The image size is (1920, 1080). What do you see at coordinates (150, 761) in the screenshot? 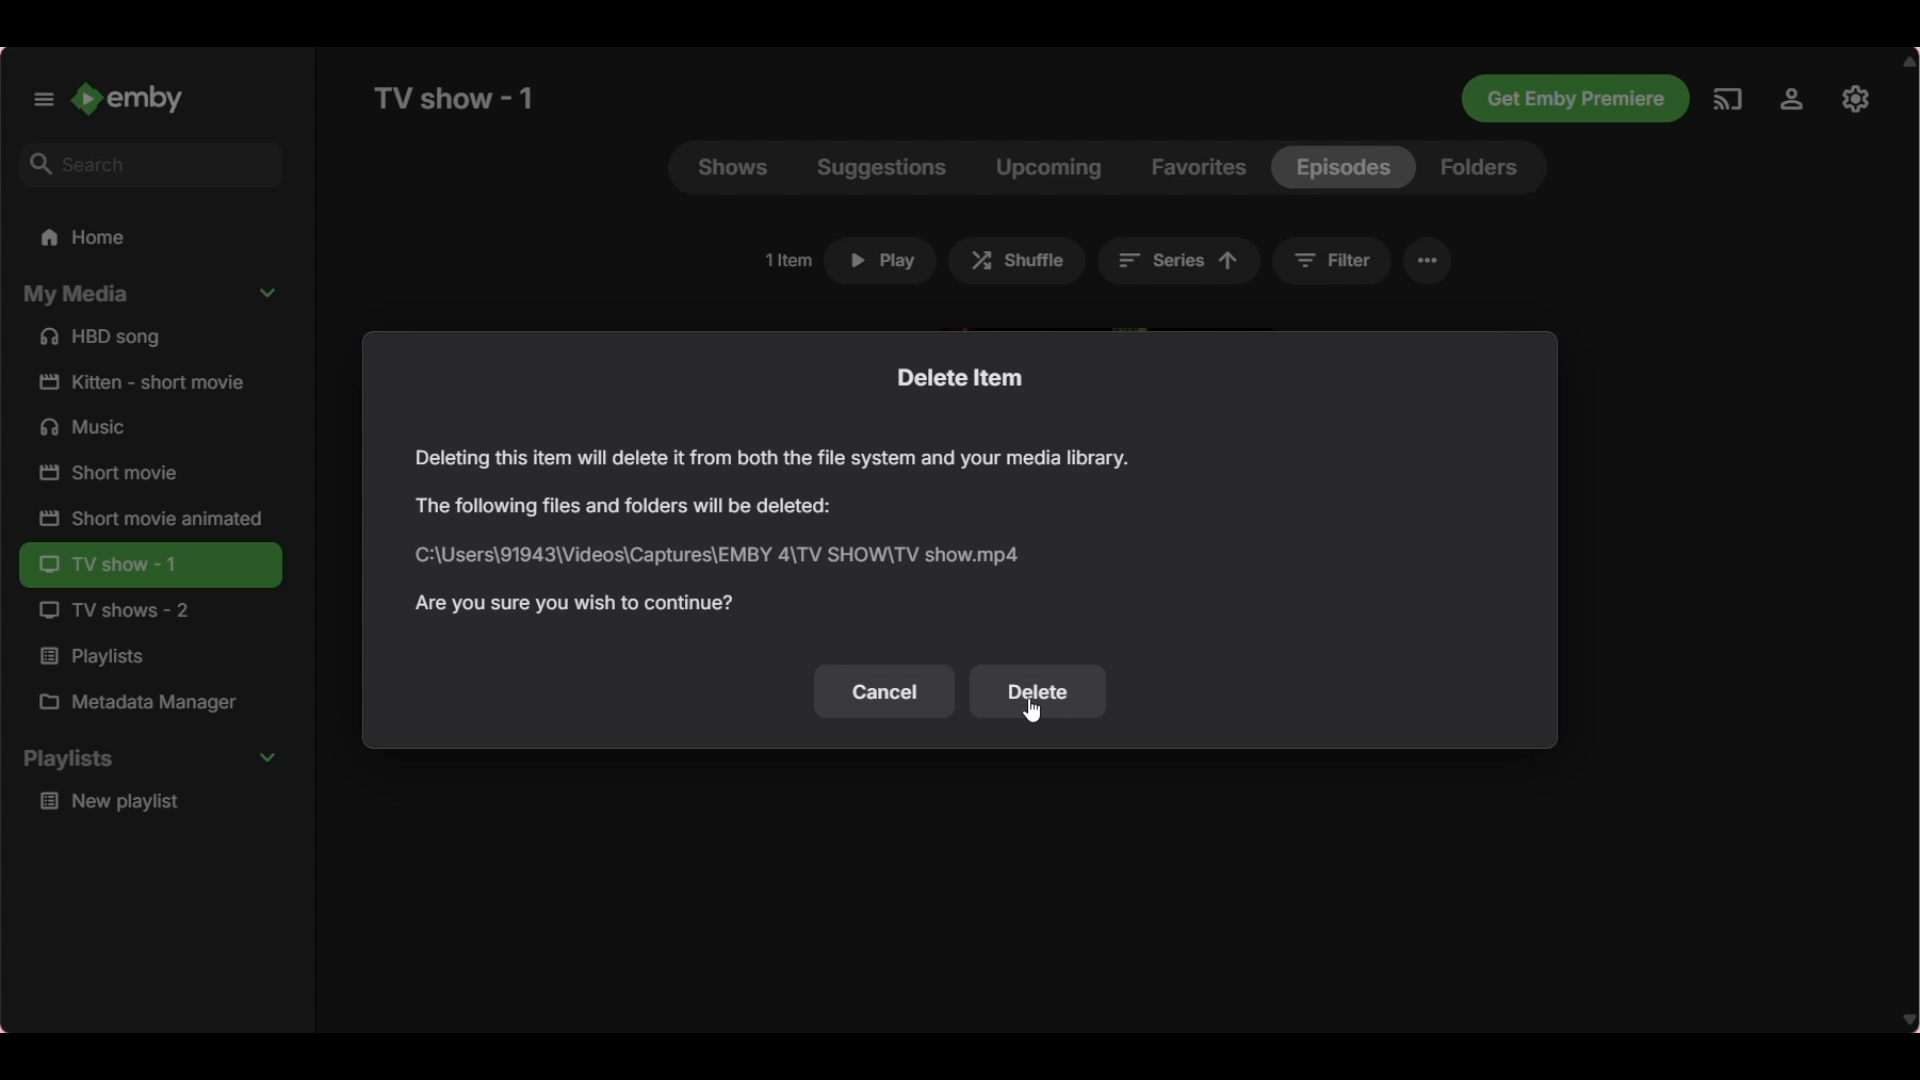
I see `Collapse Playlists` at bounding box center [150, 761].